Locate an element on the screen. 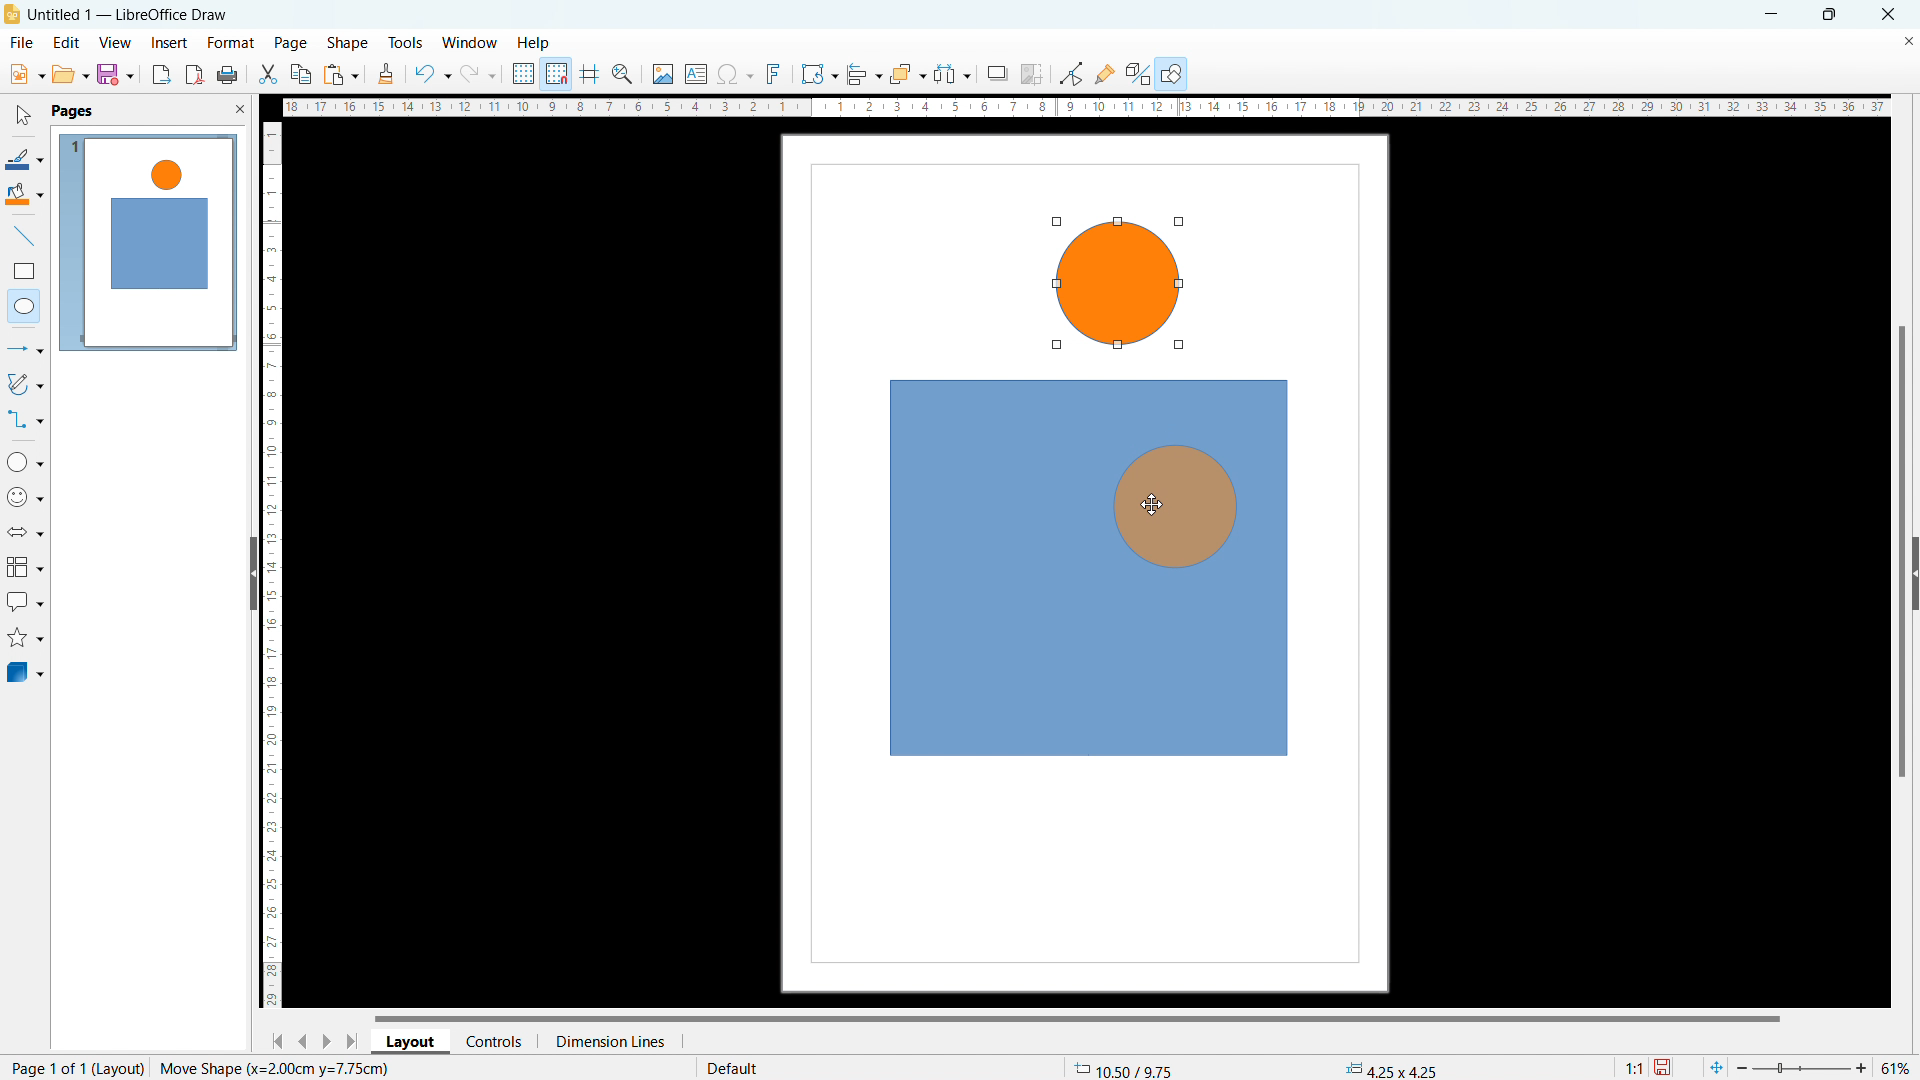 The image size is (1920, 1080). line color is located at coordinates (24, 159).